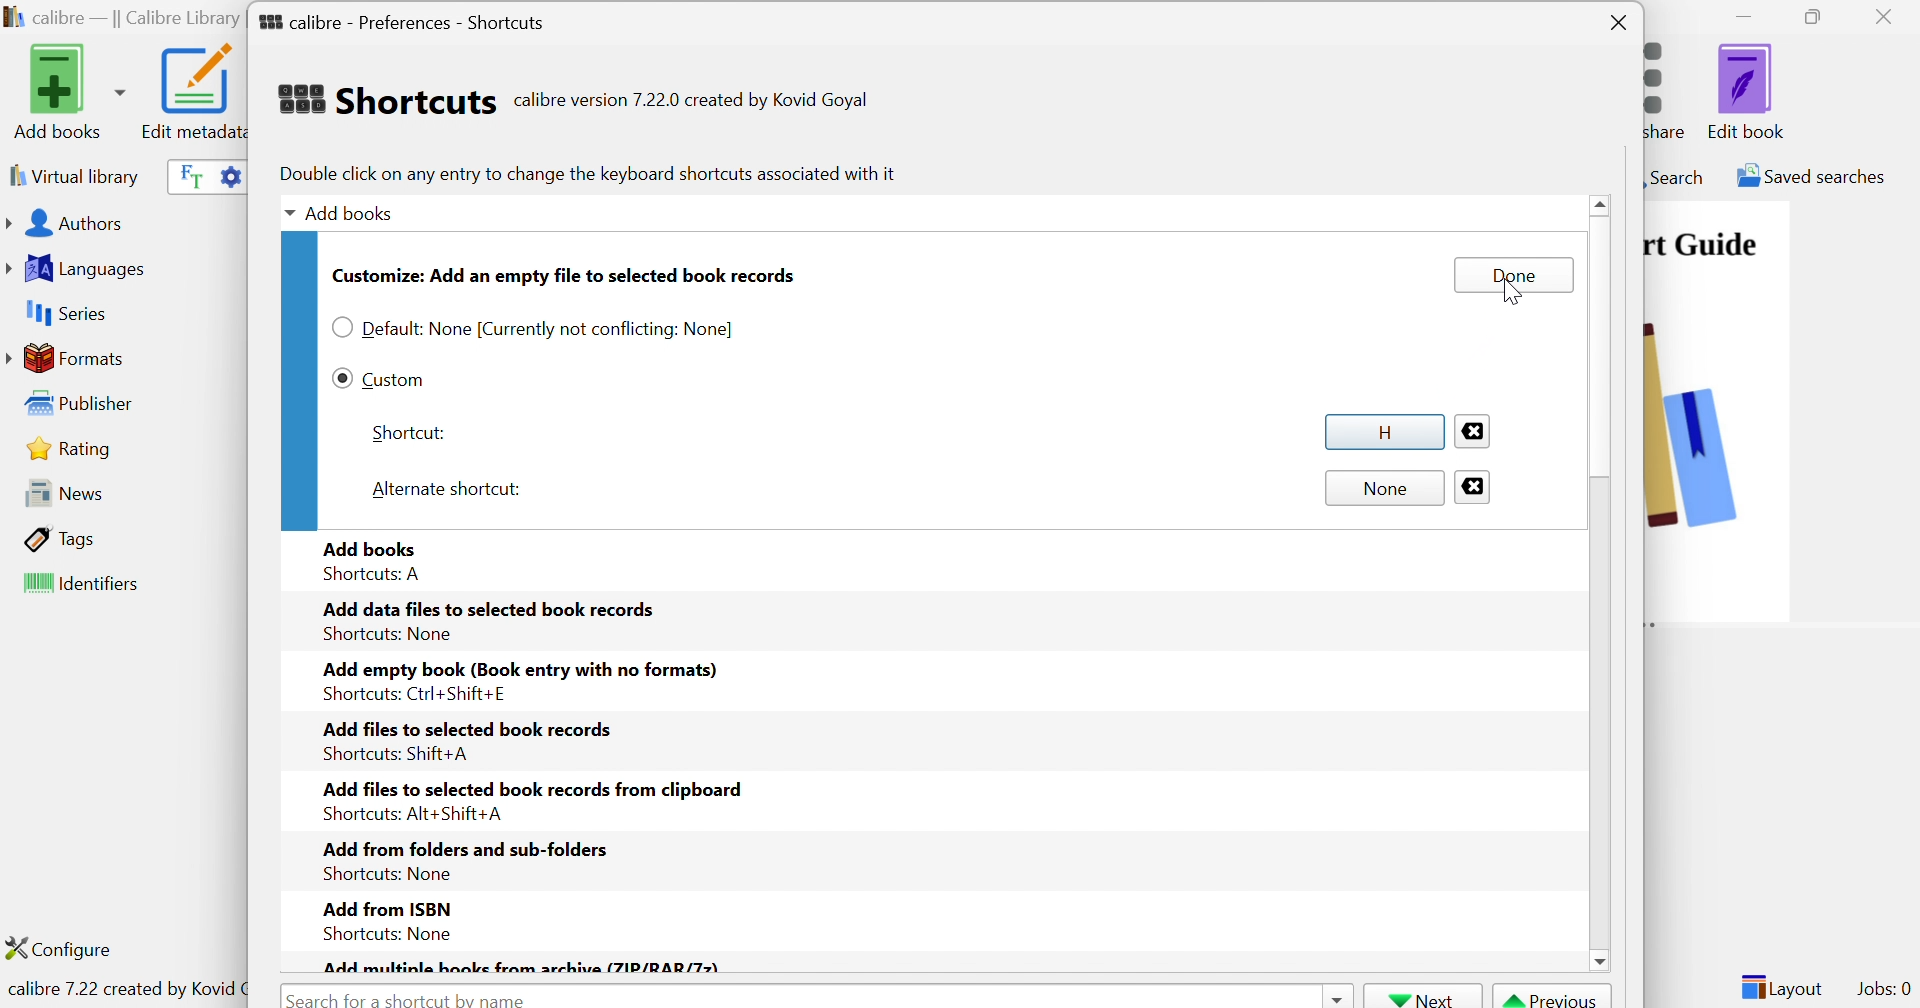 This screenshot has width=1920, height=1008. I want to click on Shortcuts: Ctrl+Shift+E, so click(409, 694).